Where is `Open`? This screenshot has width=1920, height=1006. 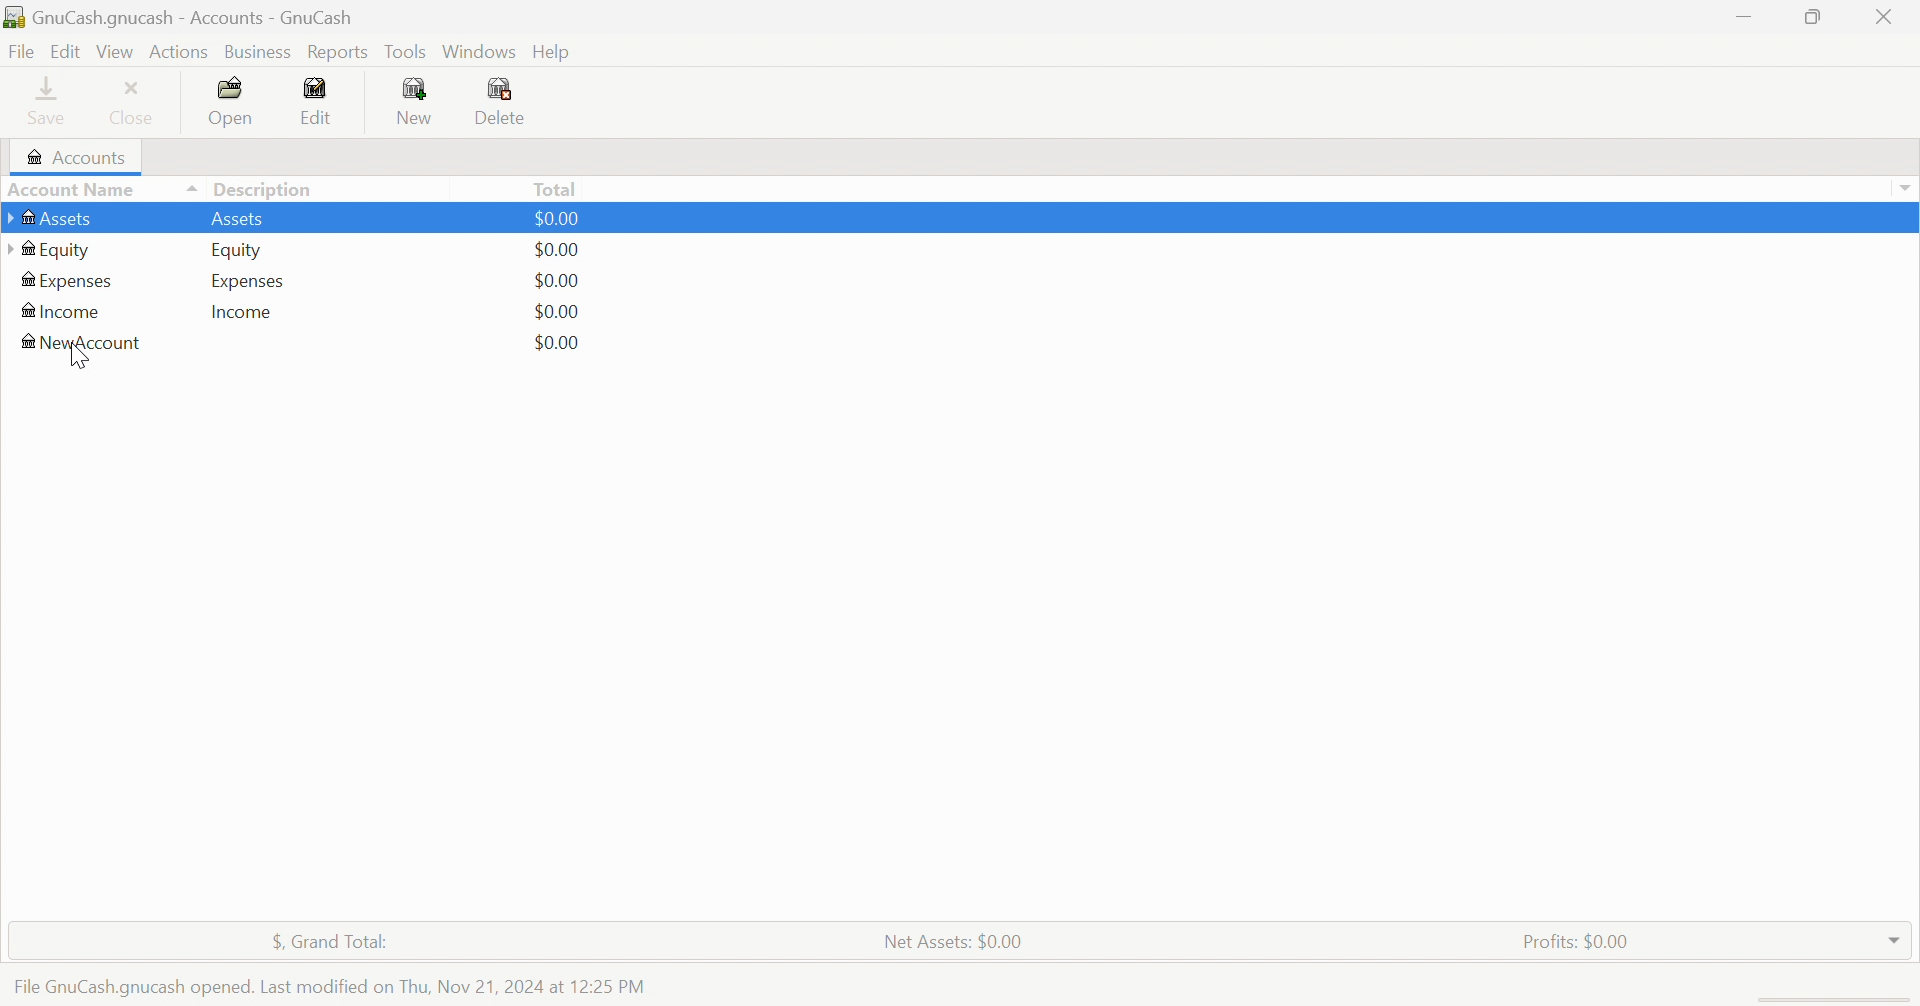 Open is located at coordinates (235, 103).